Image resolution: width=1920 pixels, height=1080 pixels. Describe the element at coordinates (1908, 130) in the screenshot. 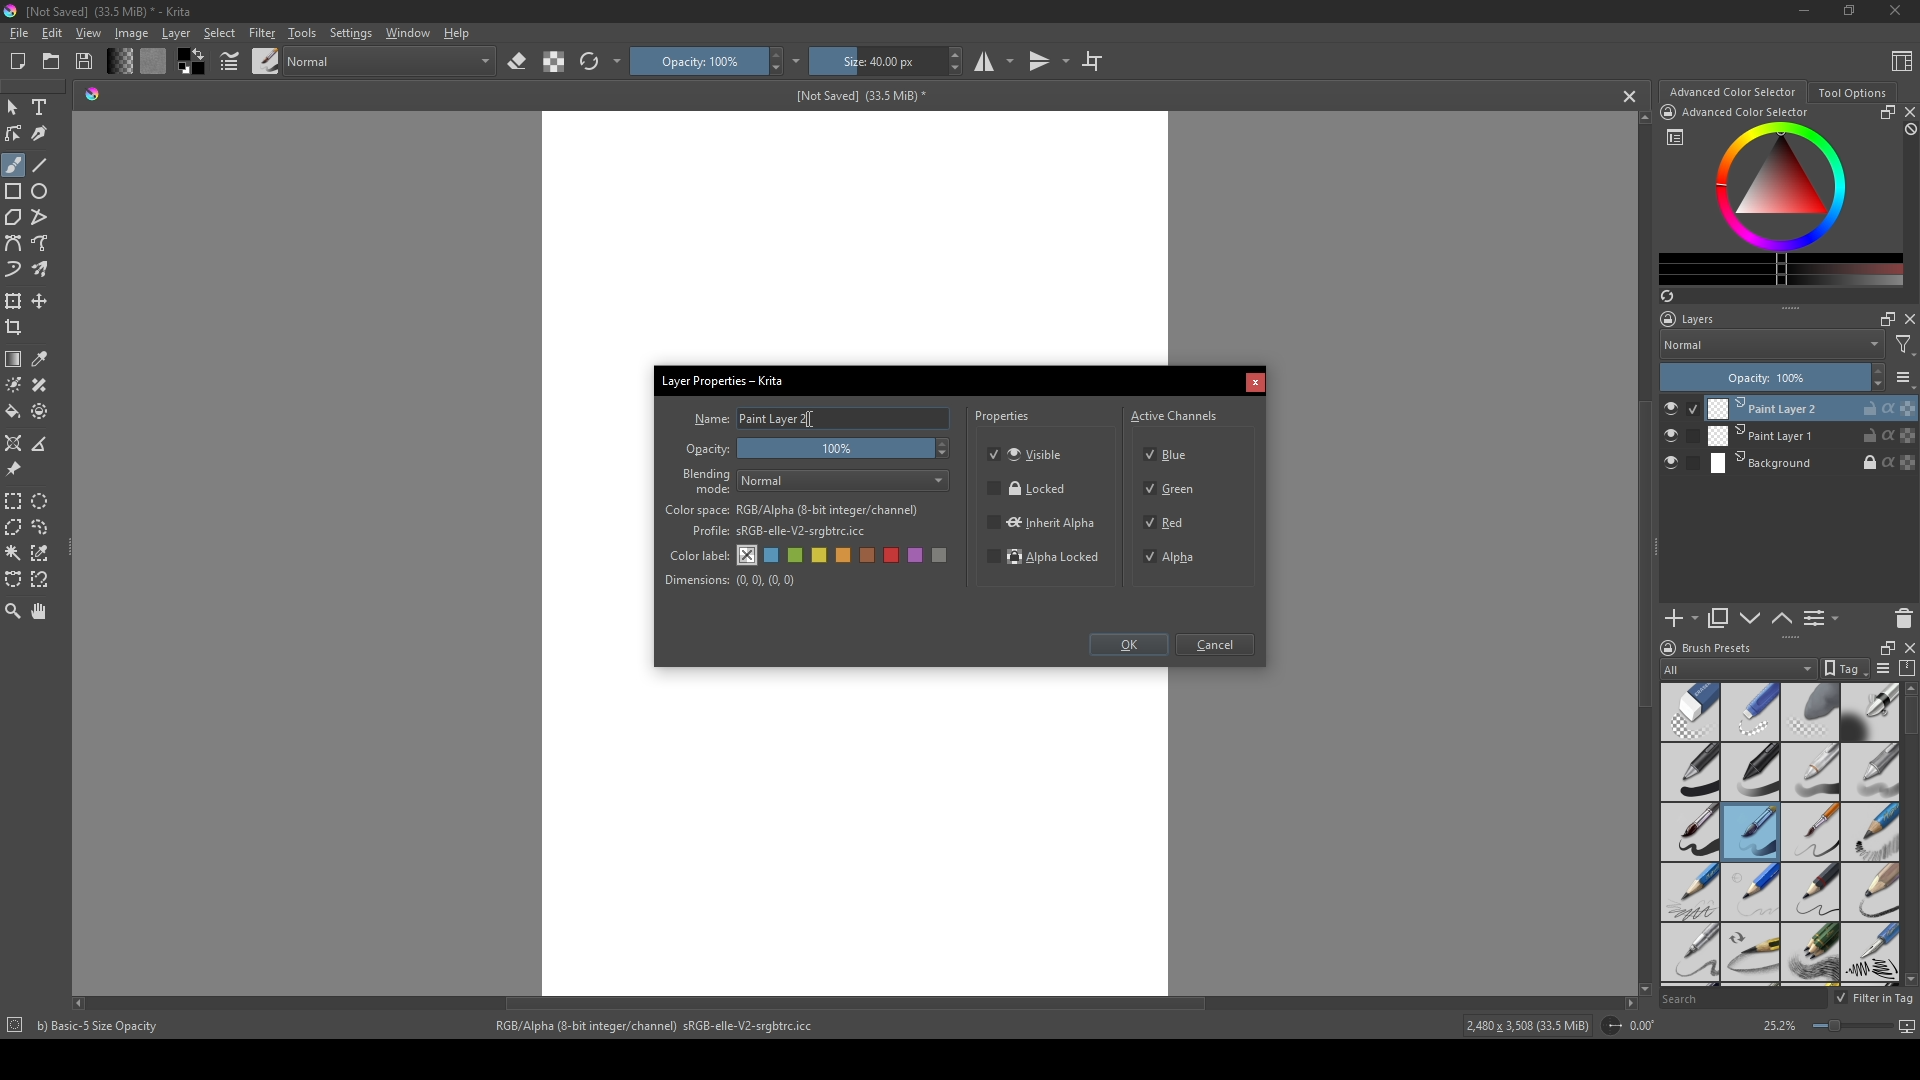

I see `block` at that location.